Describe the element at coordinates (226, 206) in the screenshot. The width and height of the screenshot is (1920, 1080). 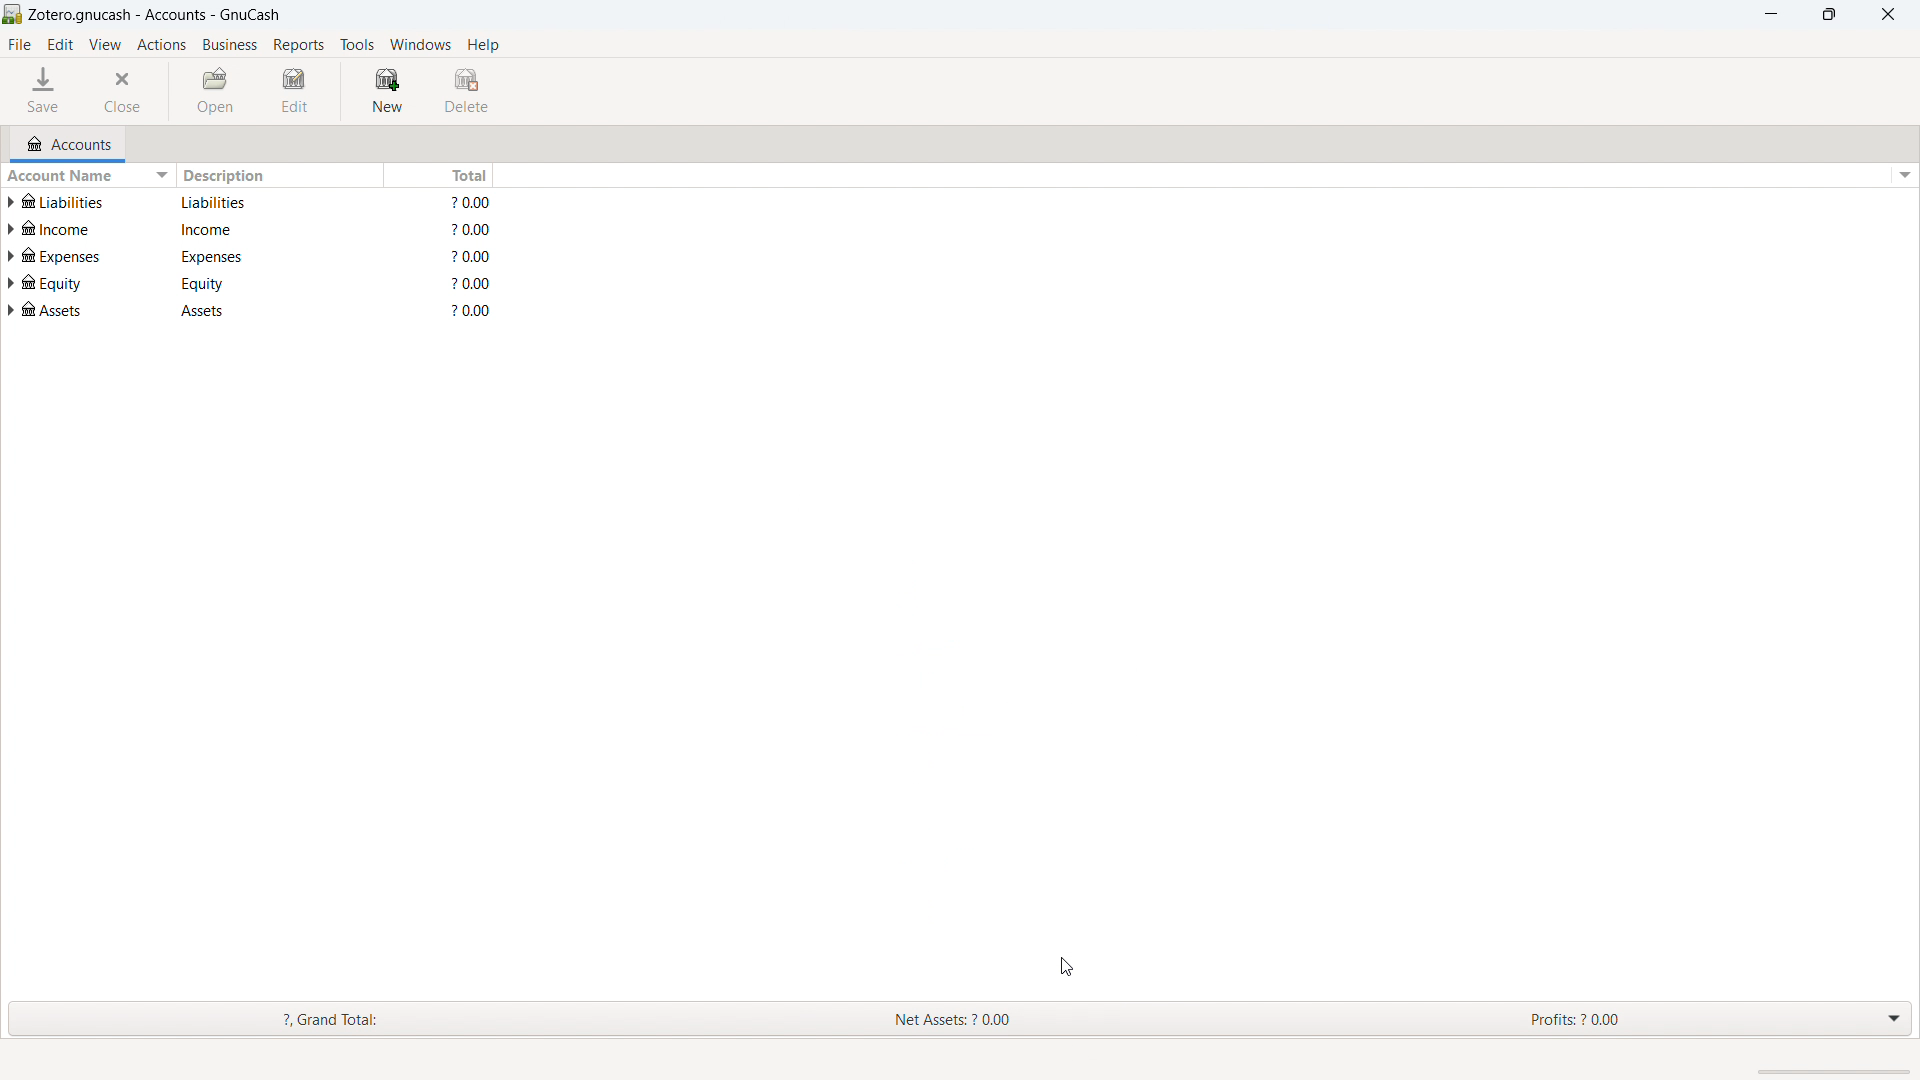
I see `description` at that location.